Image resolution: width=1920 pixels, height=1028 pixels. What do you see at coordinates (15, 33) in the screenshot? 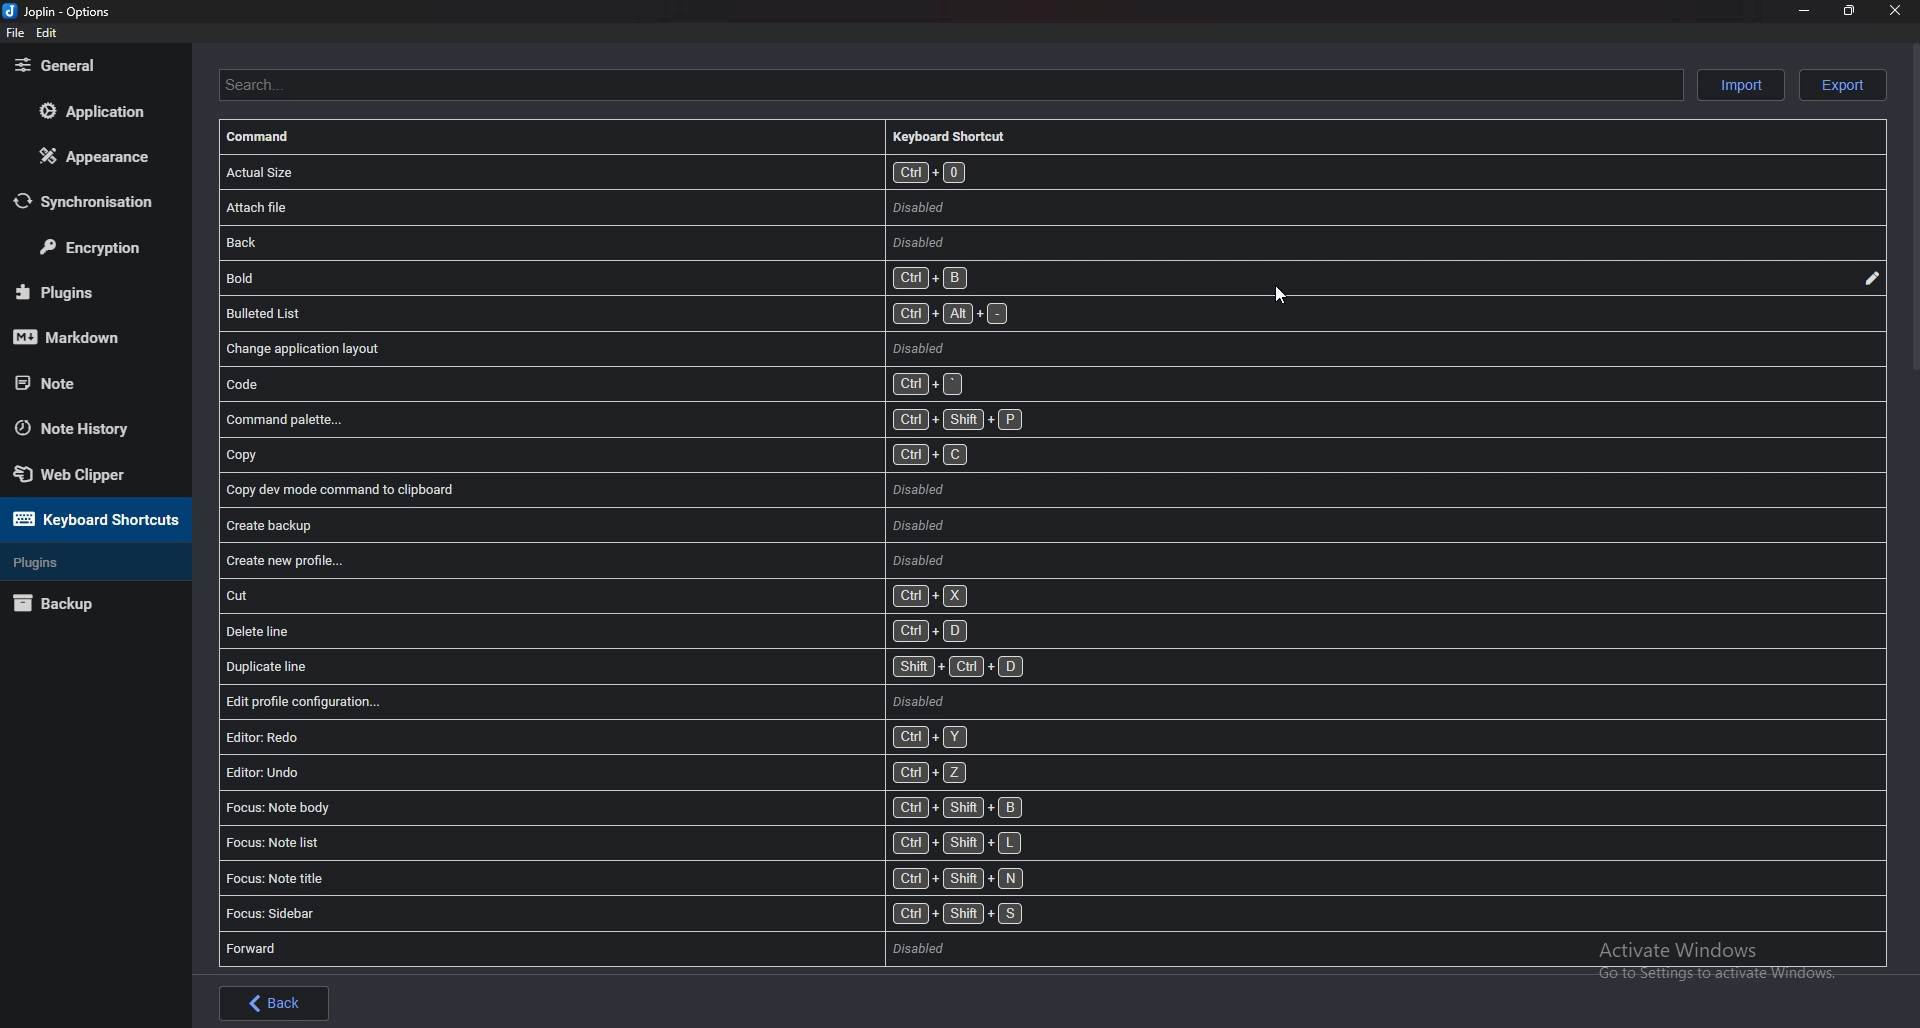
I see `File` at bounding box center [15, 33].